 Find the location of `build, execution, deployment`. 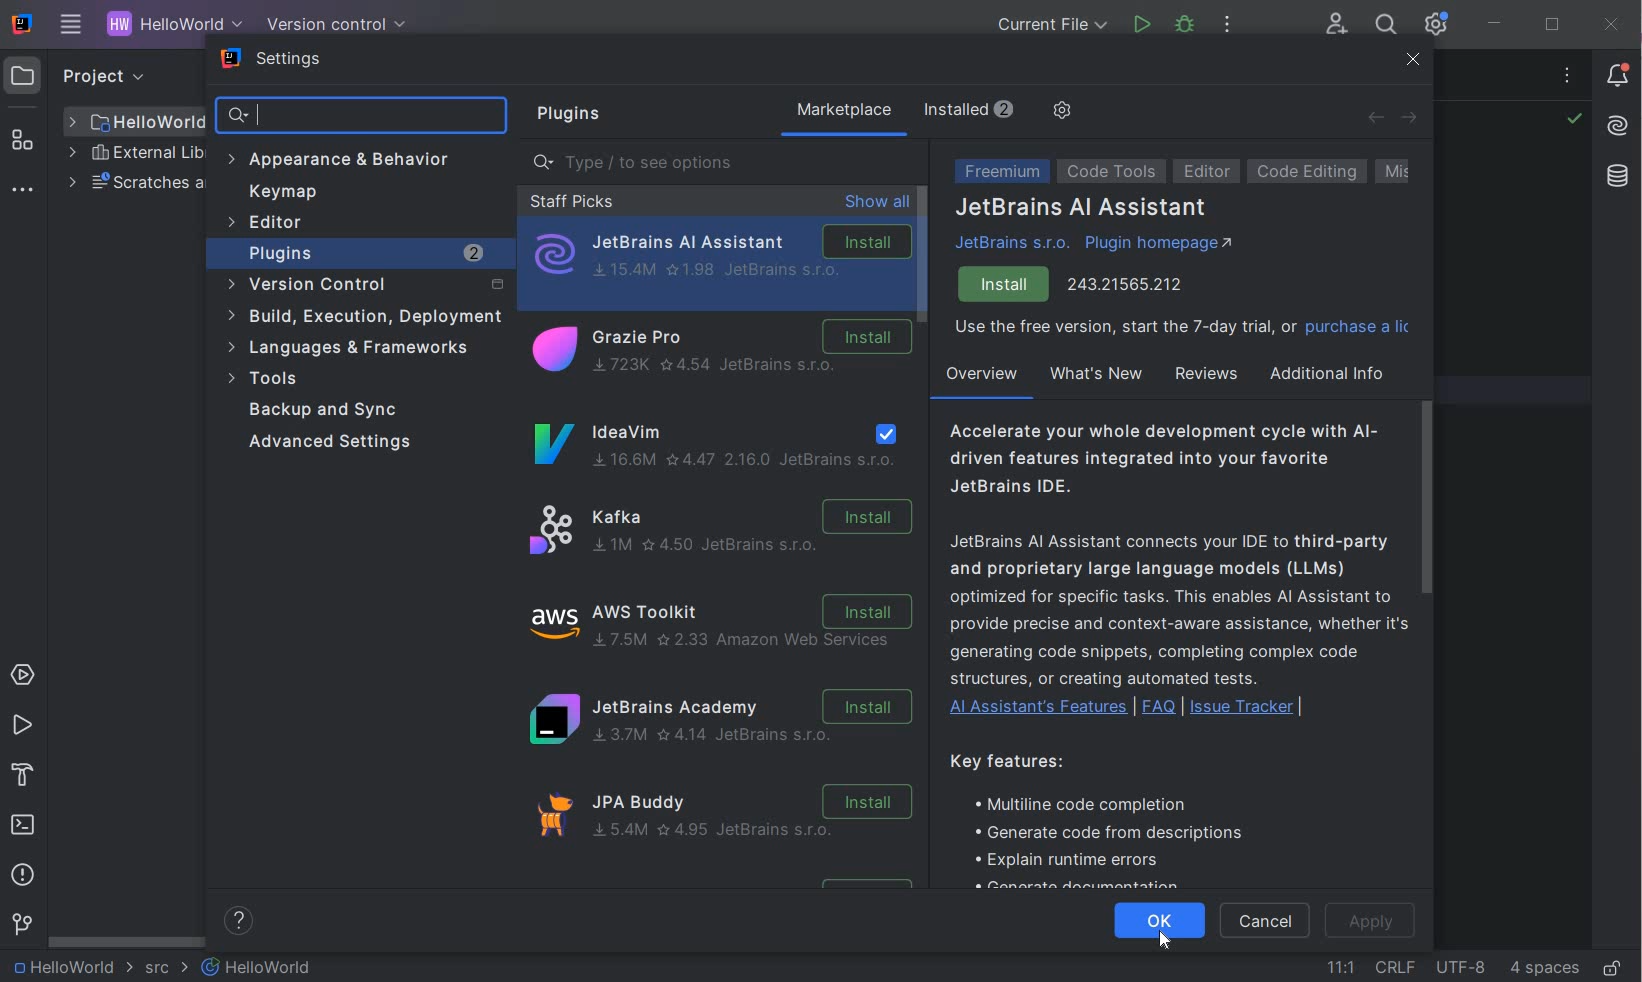

build, execution, deployment is located at coordinates (363, 316).